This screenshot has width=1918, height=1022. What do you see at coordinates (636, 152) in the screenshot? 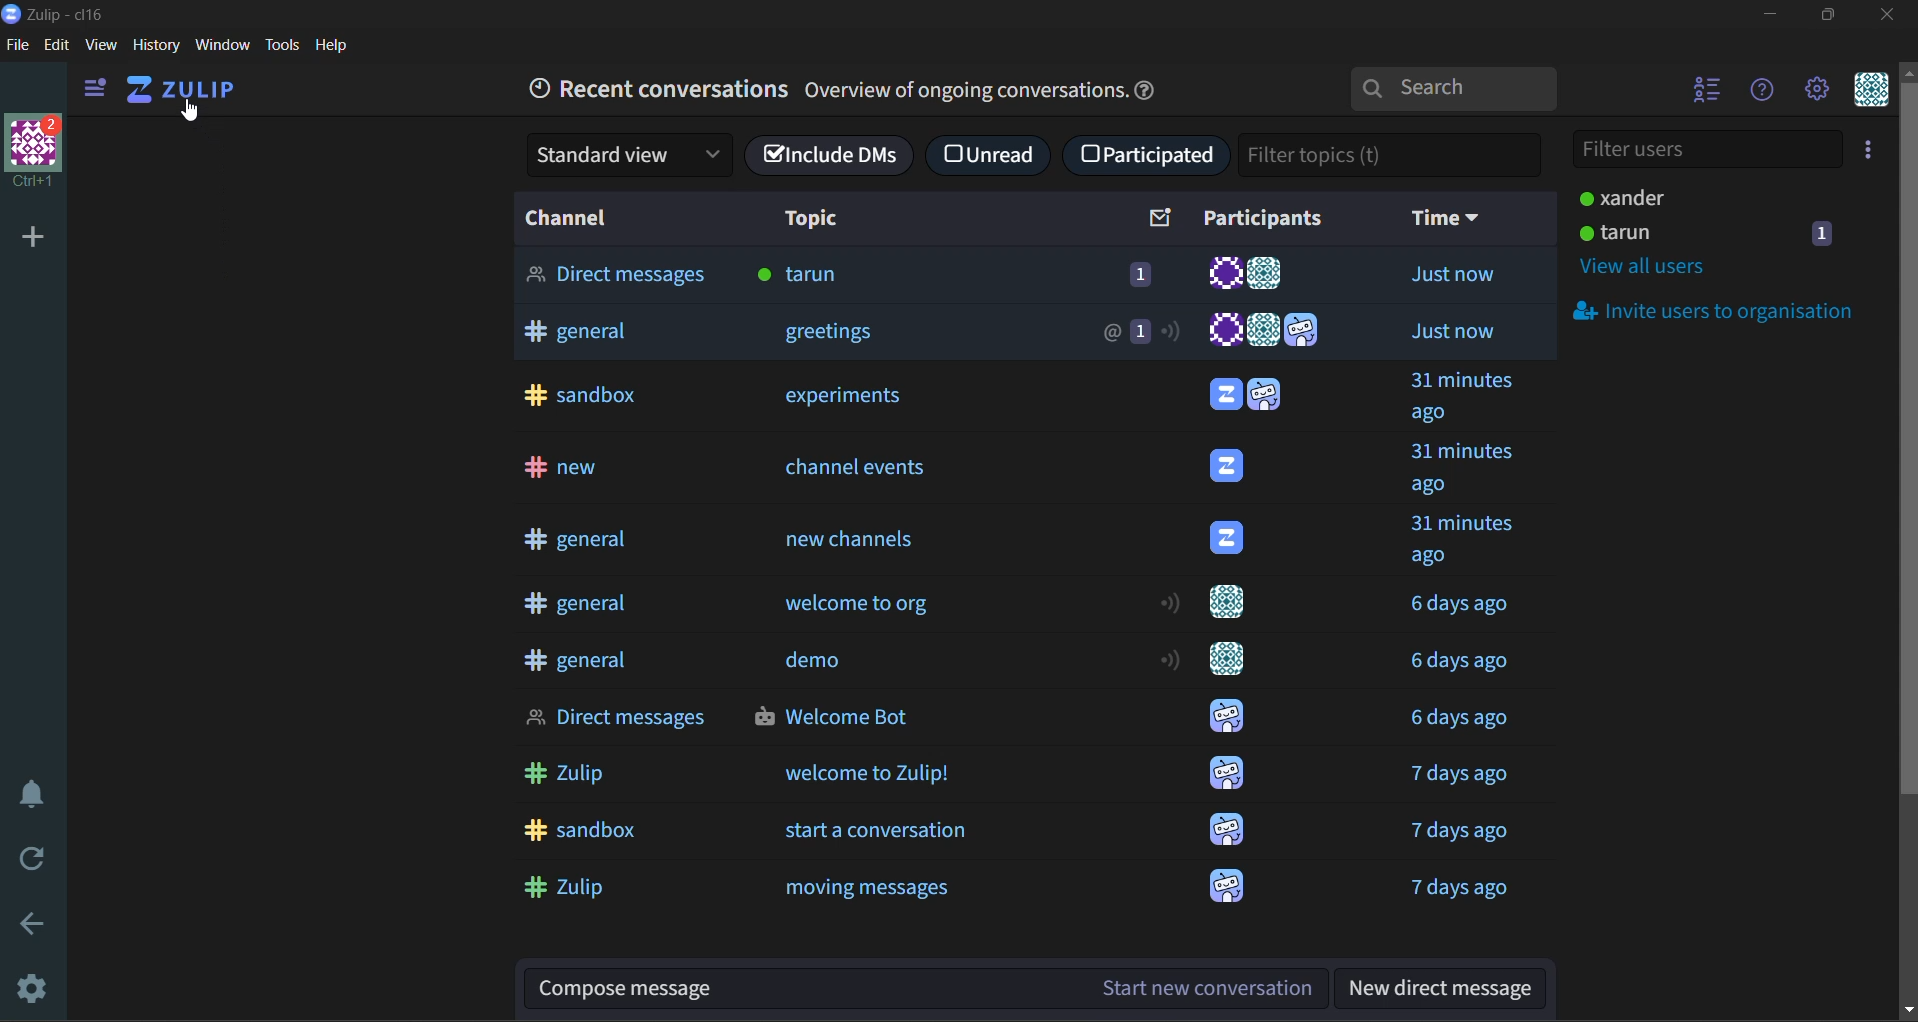
I see `standard view` at bounding box center [636, 152].